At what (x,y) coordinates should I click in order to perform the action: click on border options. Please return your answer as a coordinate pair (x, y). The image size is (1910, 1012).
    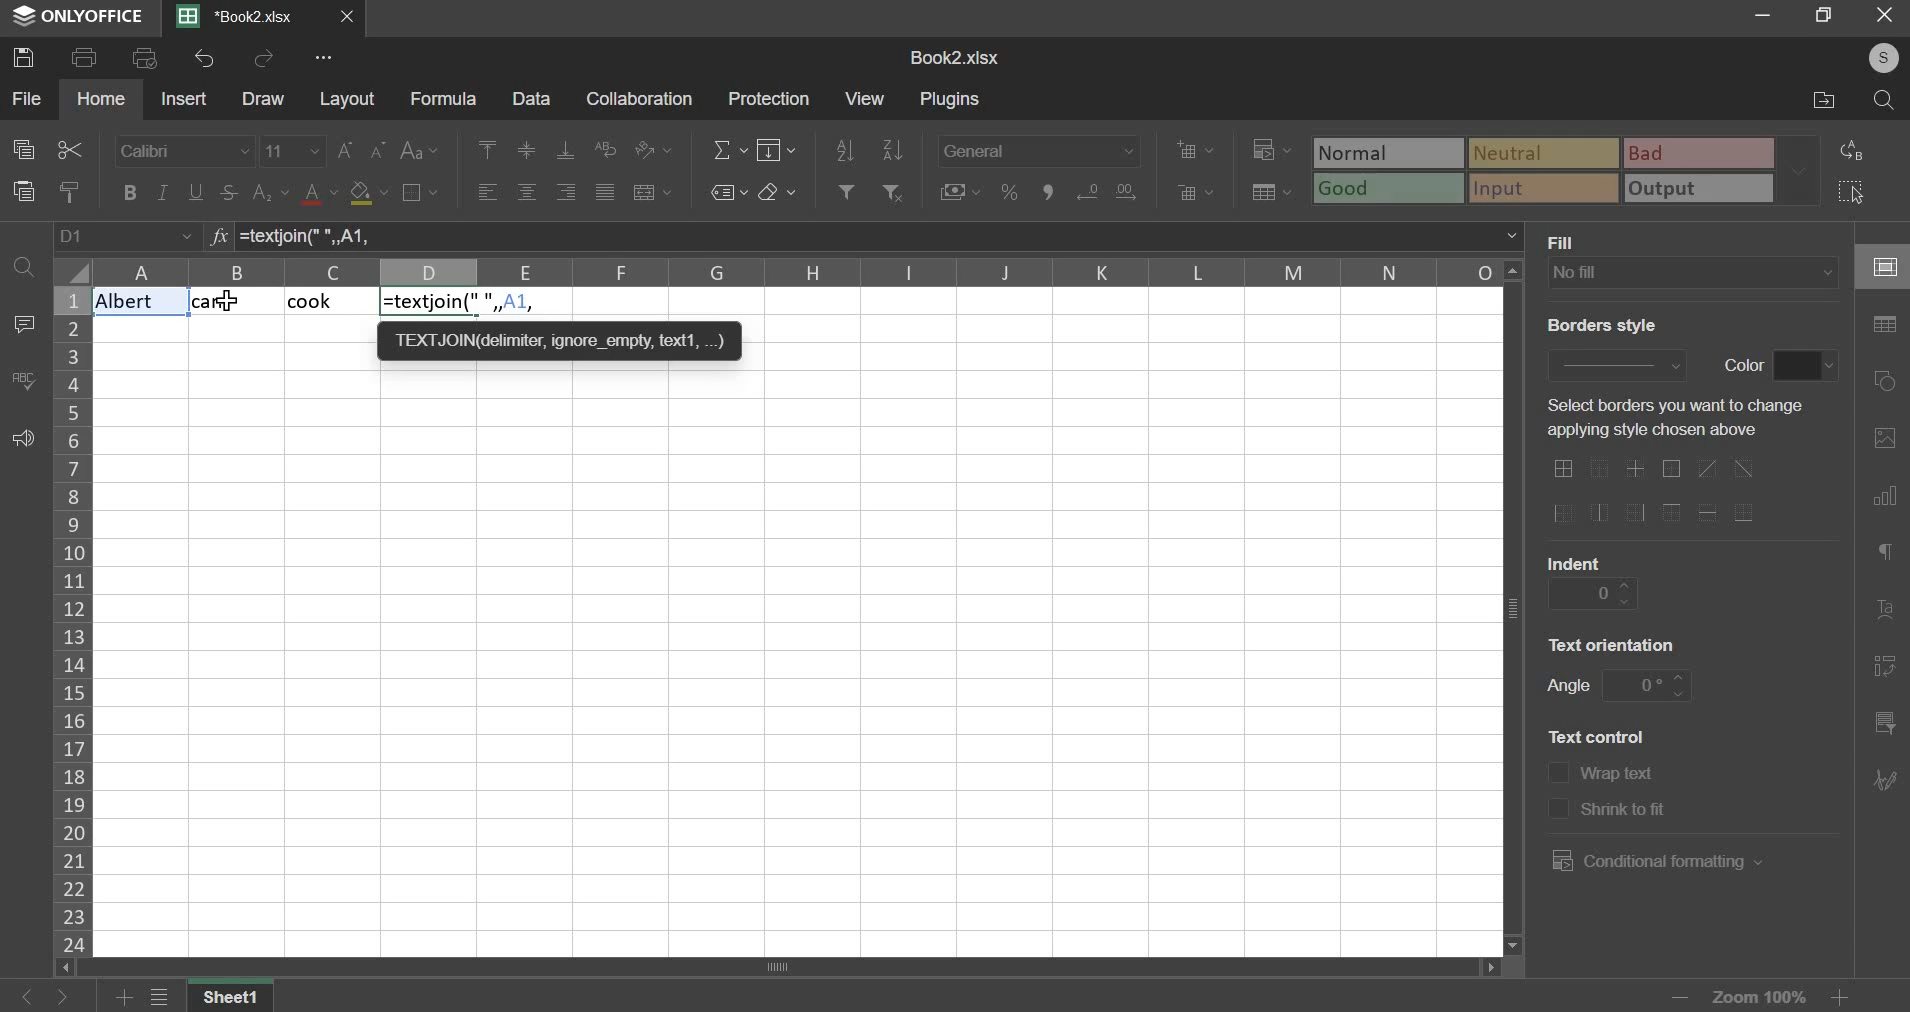
    Looking at the image, I should click on (1662, 492).